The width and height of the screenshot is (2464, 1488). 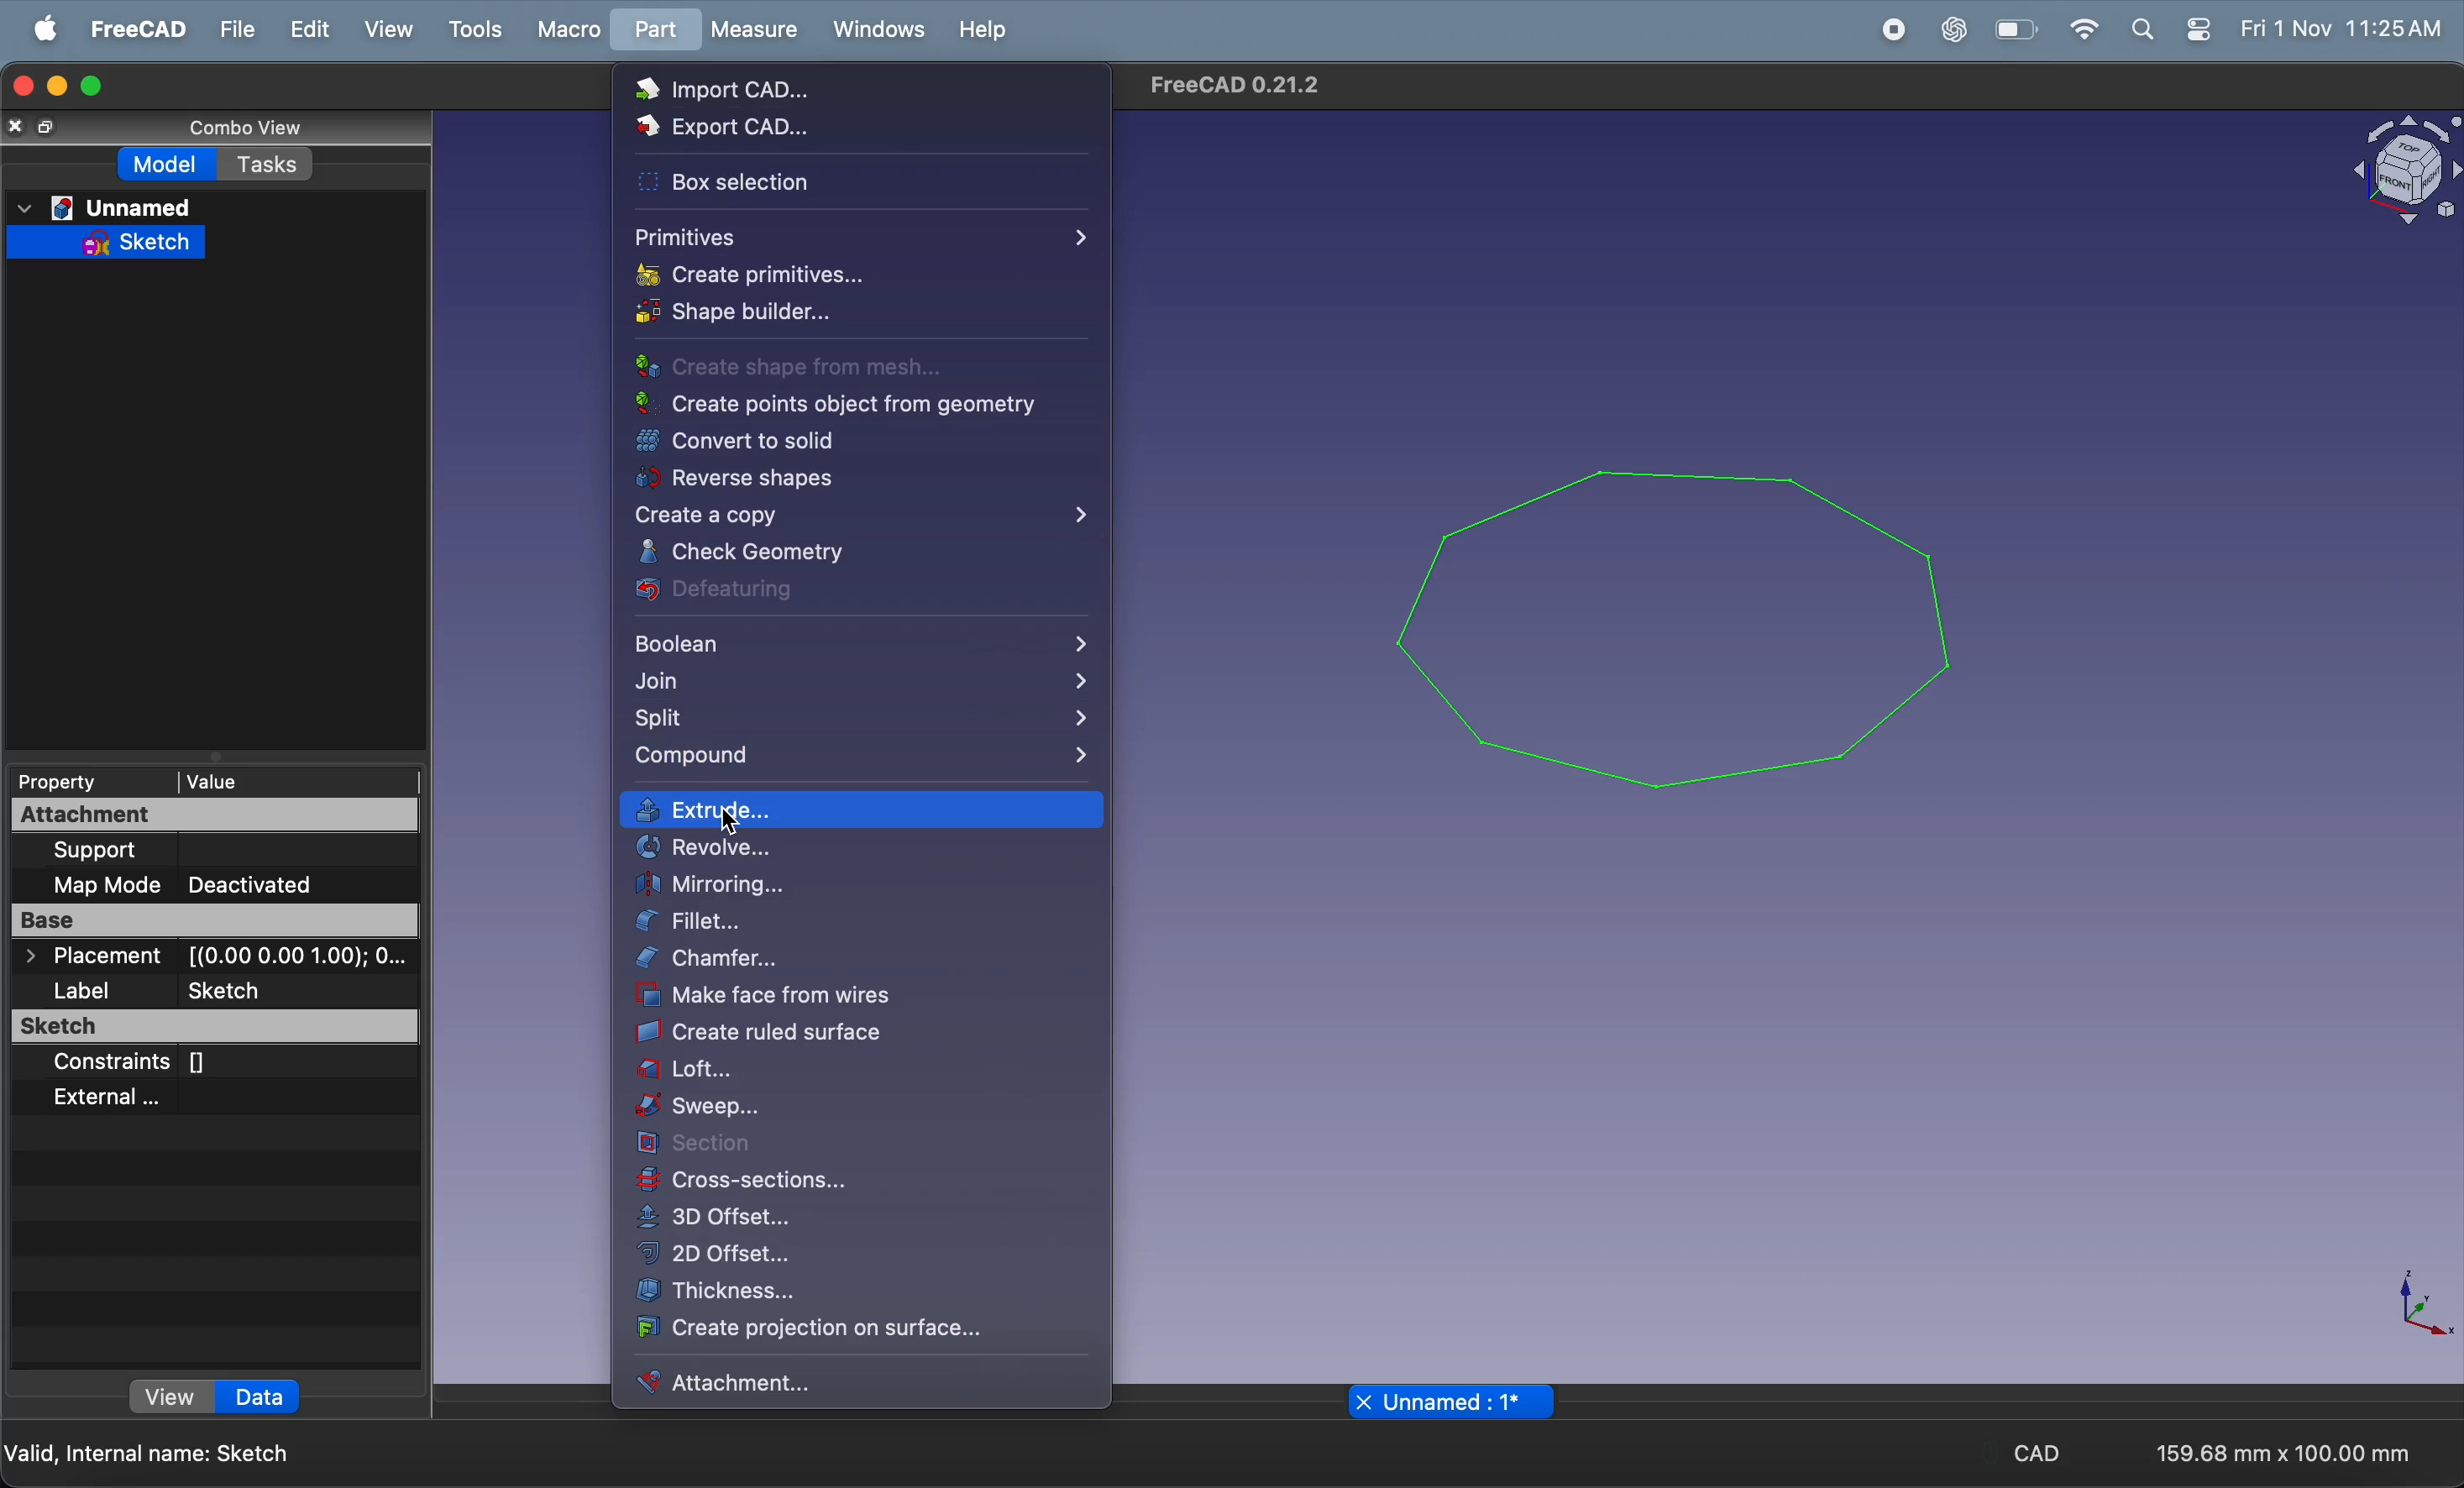 What do you see at coordinates (253, 884) in the screenshot?
I see `Deactivated` at bounding box center [253, 884].